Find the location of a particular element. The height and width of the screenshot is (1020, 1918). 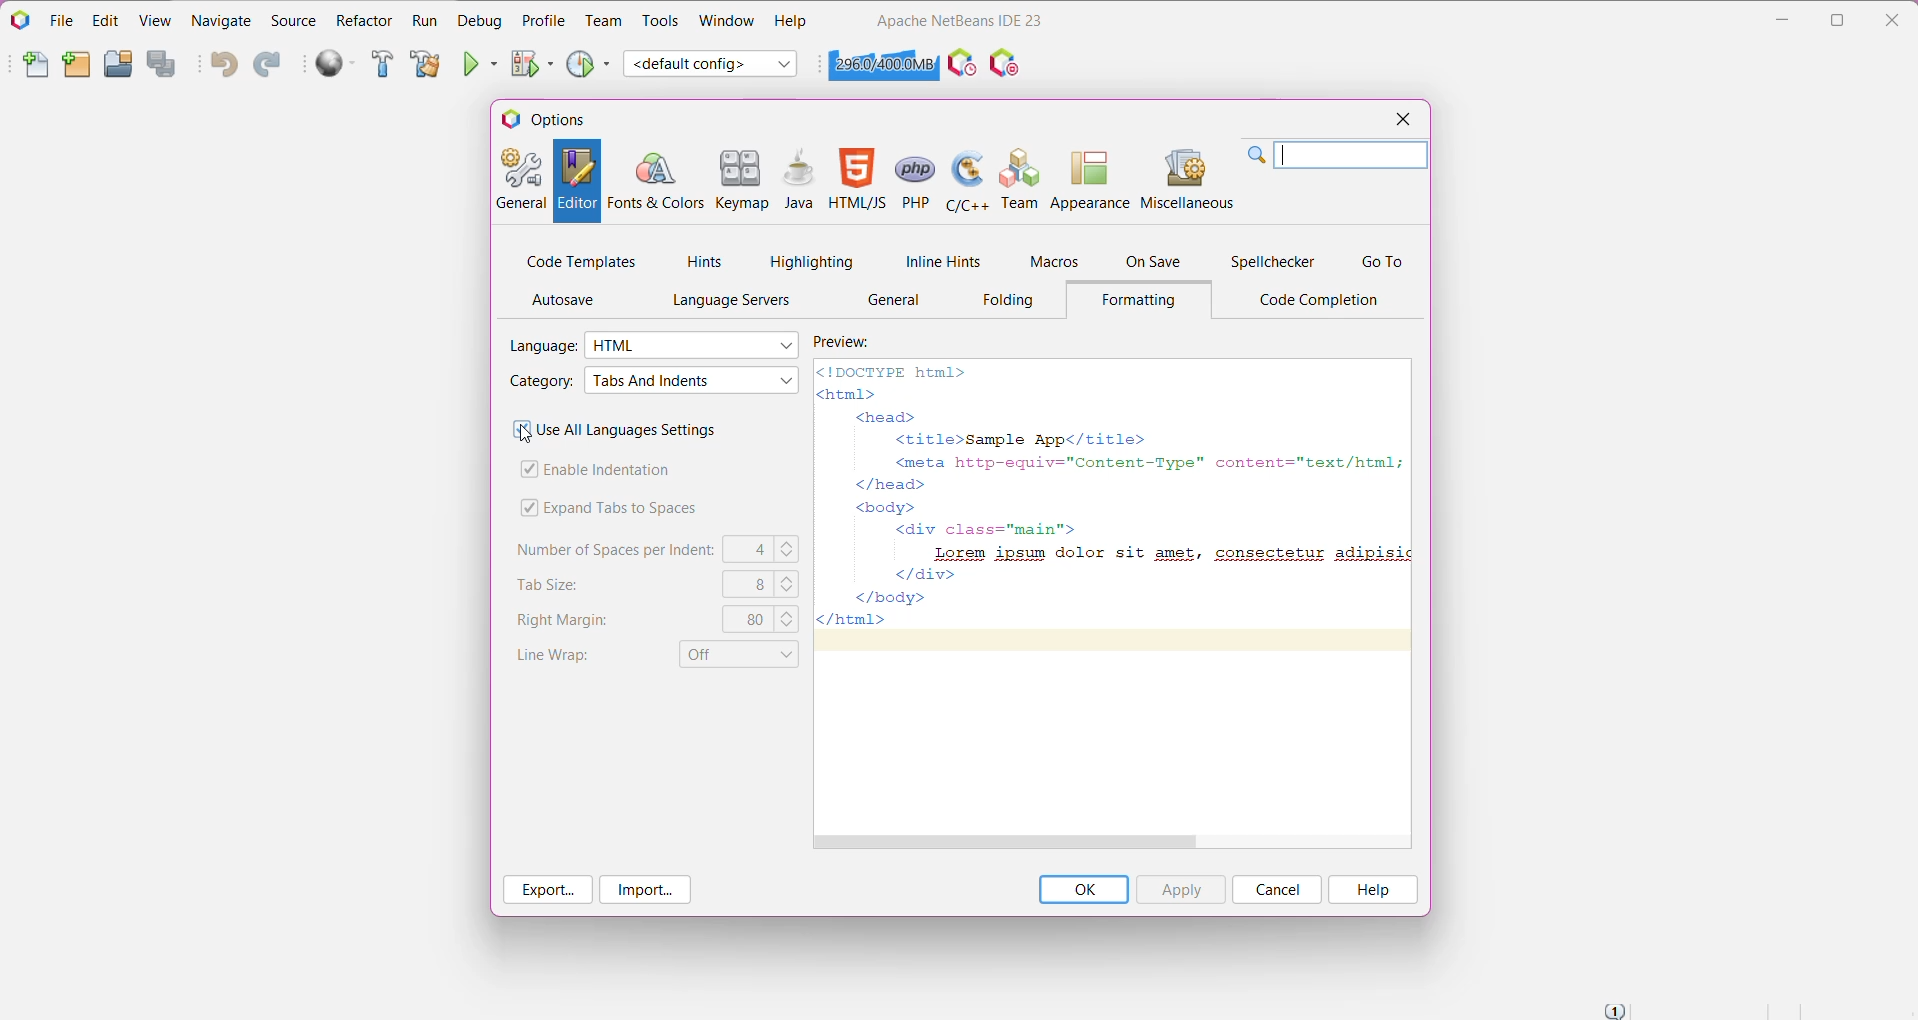

Import is located at coordinates (645, 891).